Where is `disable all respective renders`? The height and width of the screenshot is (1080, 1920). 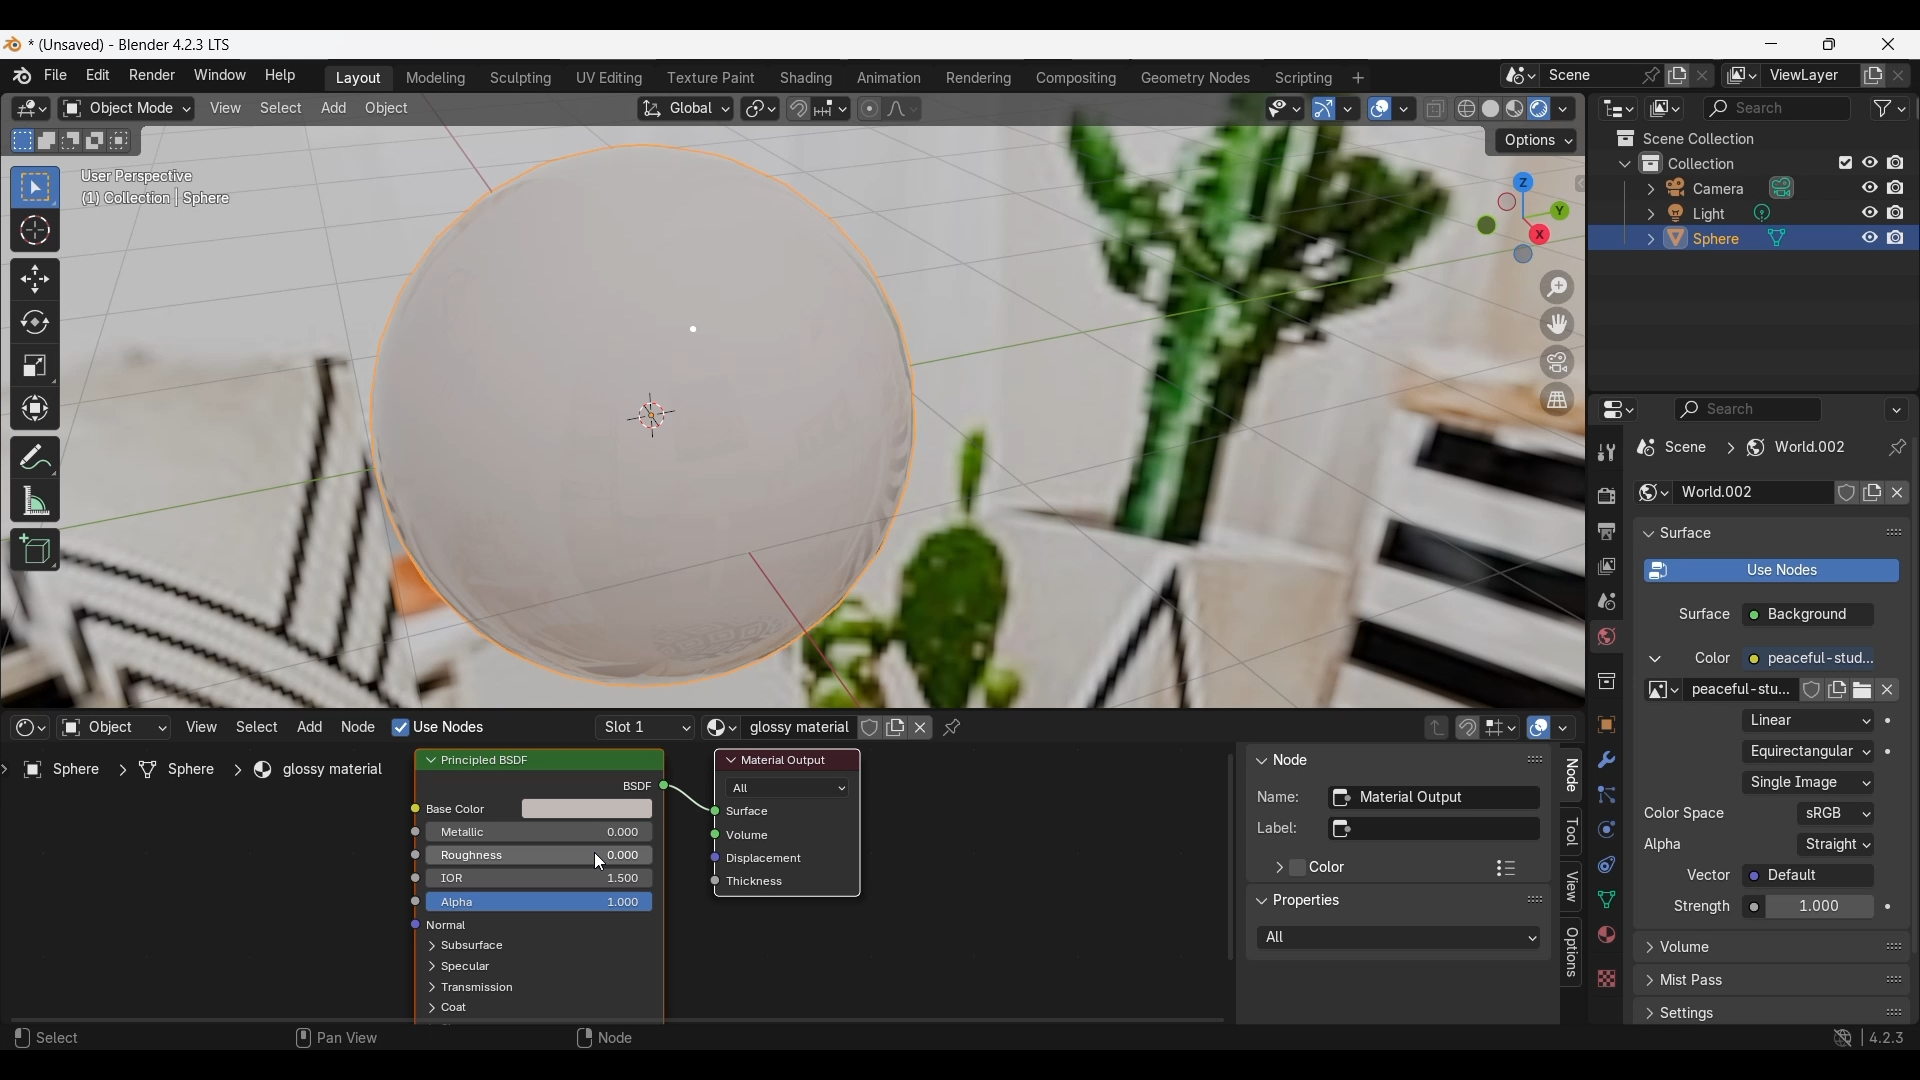 disable all respective renders is located at coordinates (1903, 238).